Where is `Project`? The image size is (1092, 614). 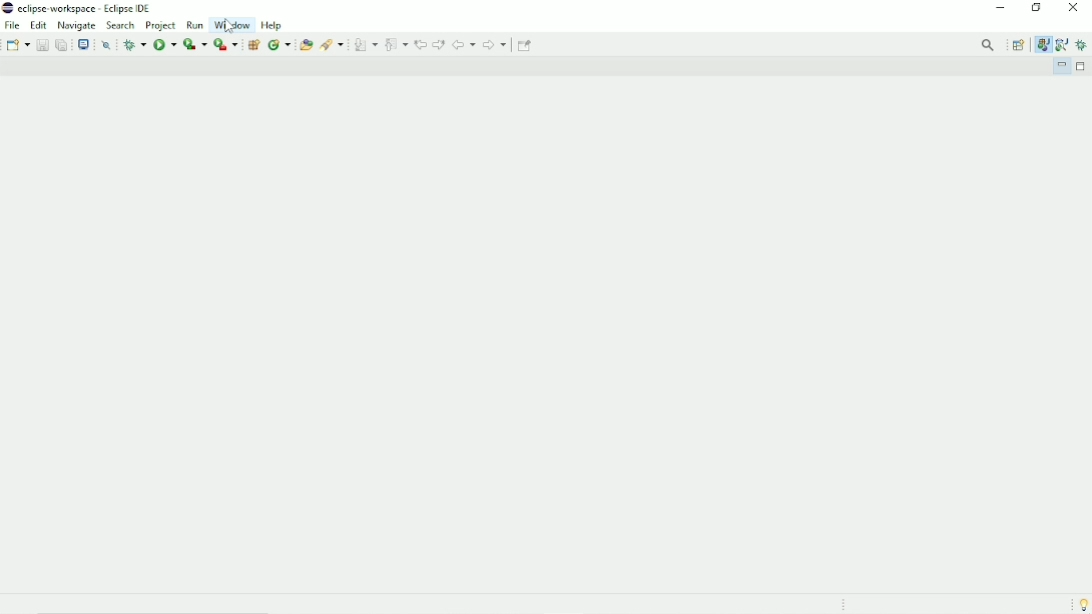 Project is located at coordinates (161, 25).